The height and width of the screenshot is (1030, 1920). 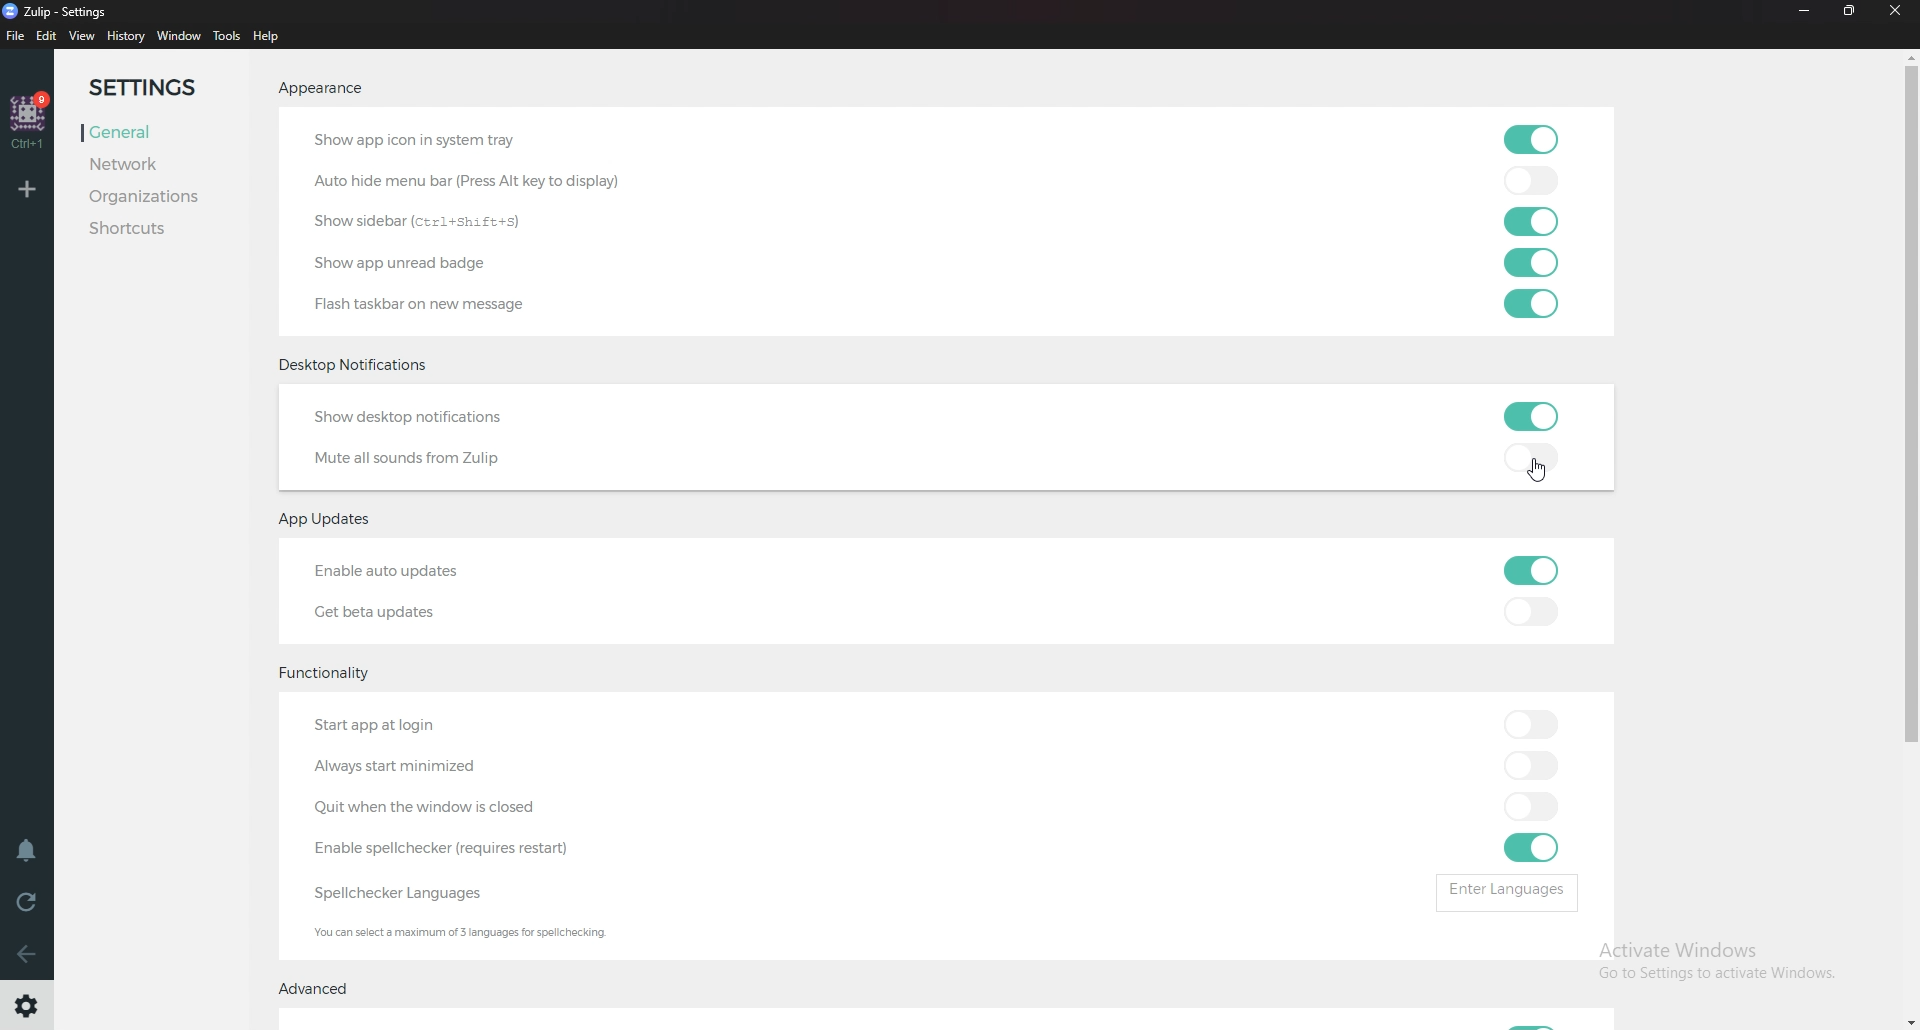 I want to click on Reload, so click(x=28, y=903).